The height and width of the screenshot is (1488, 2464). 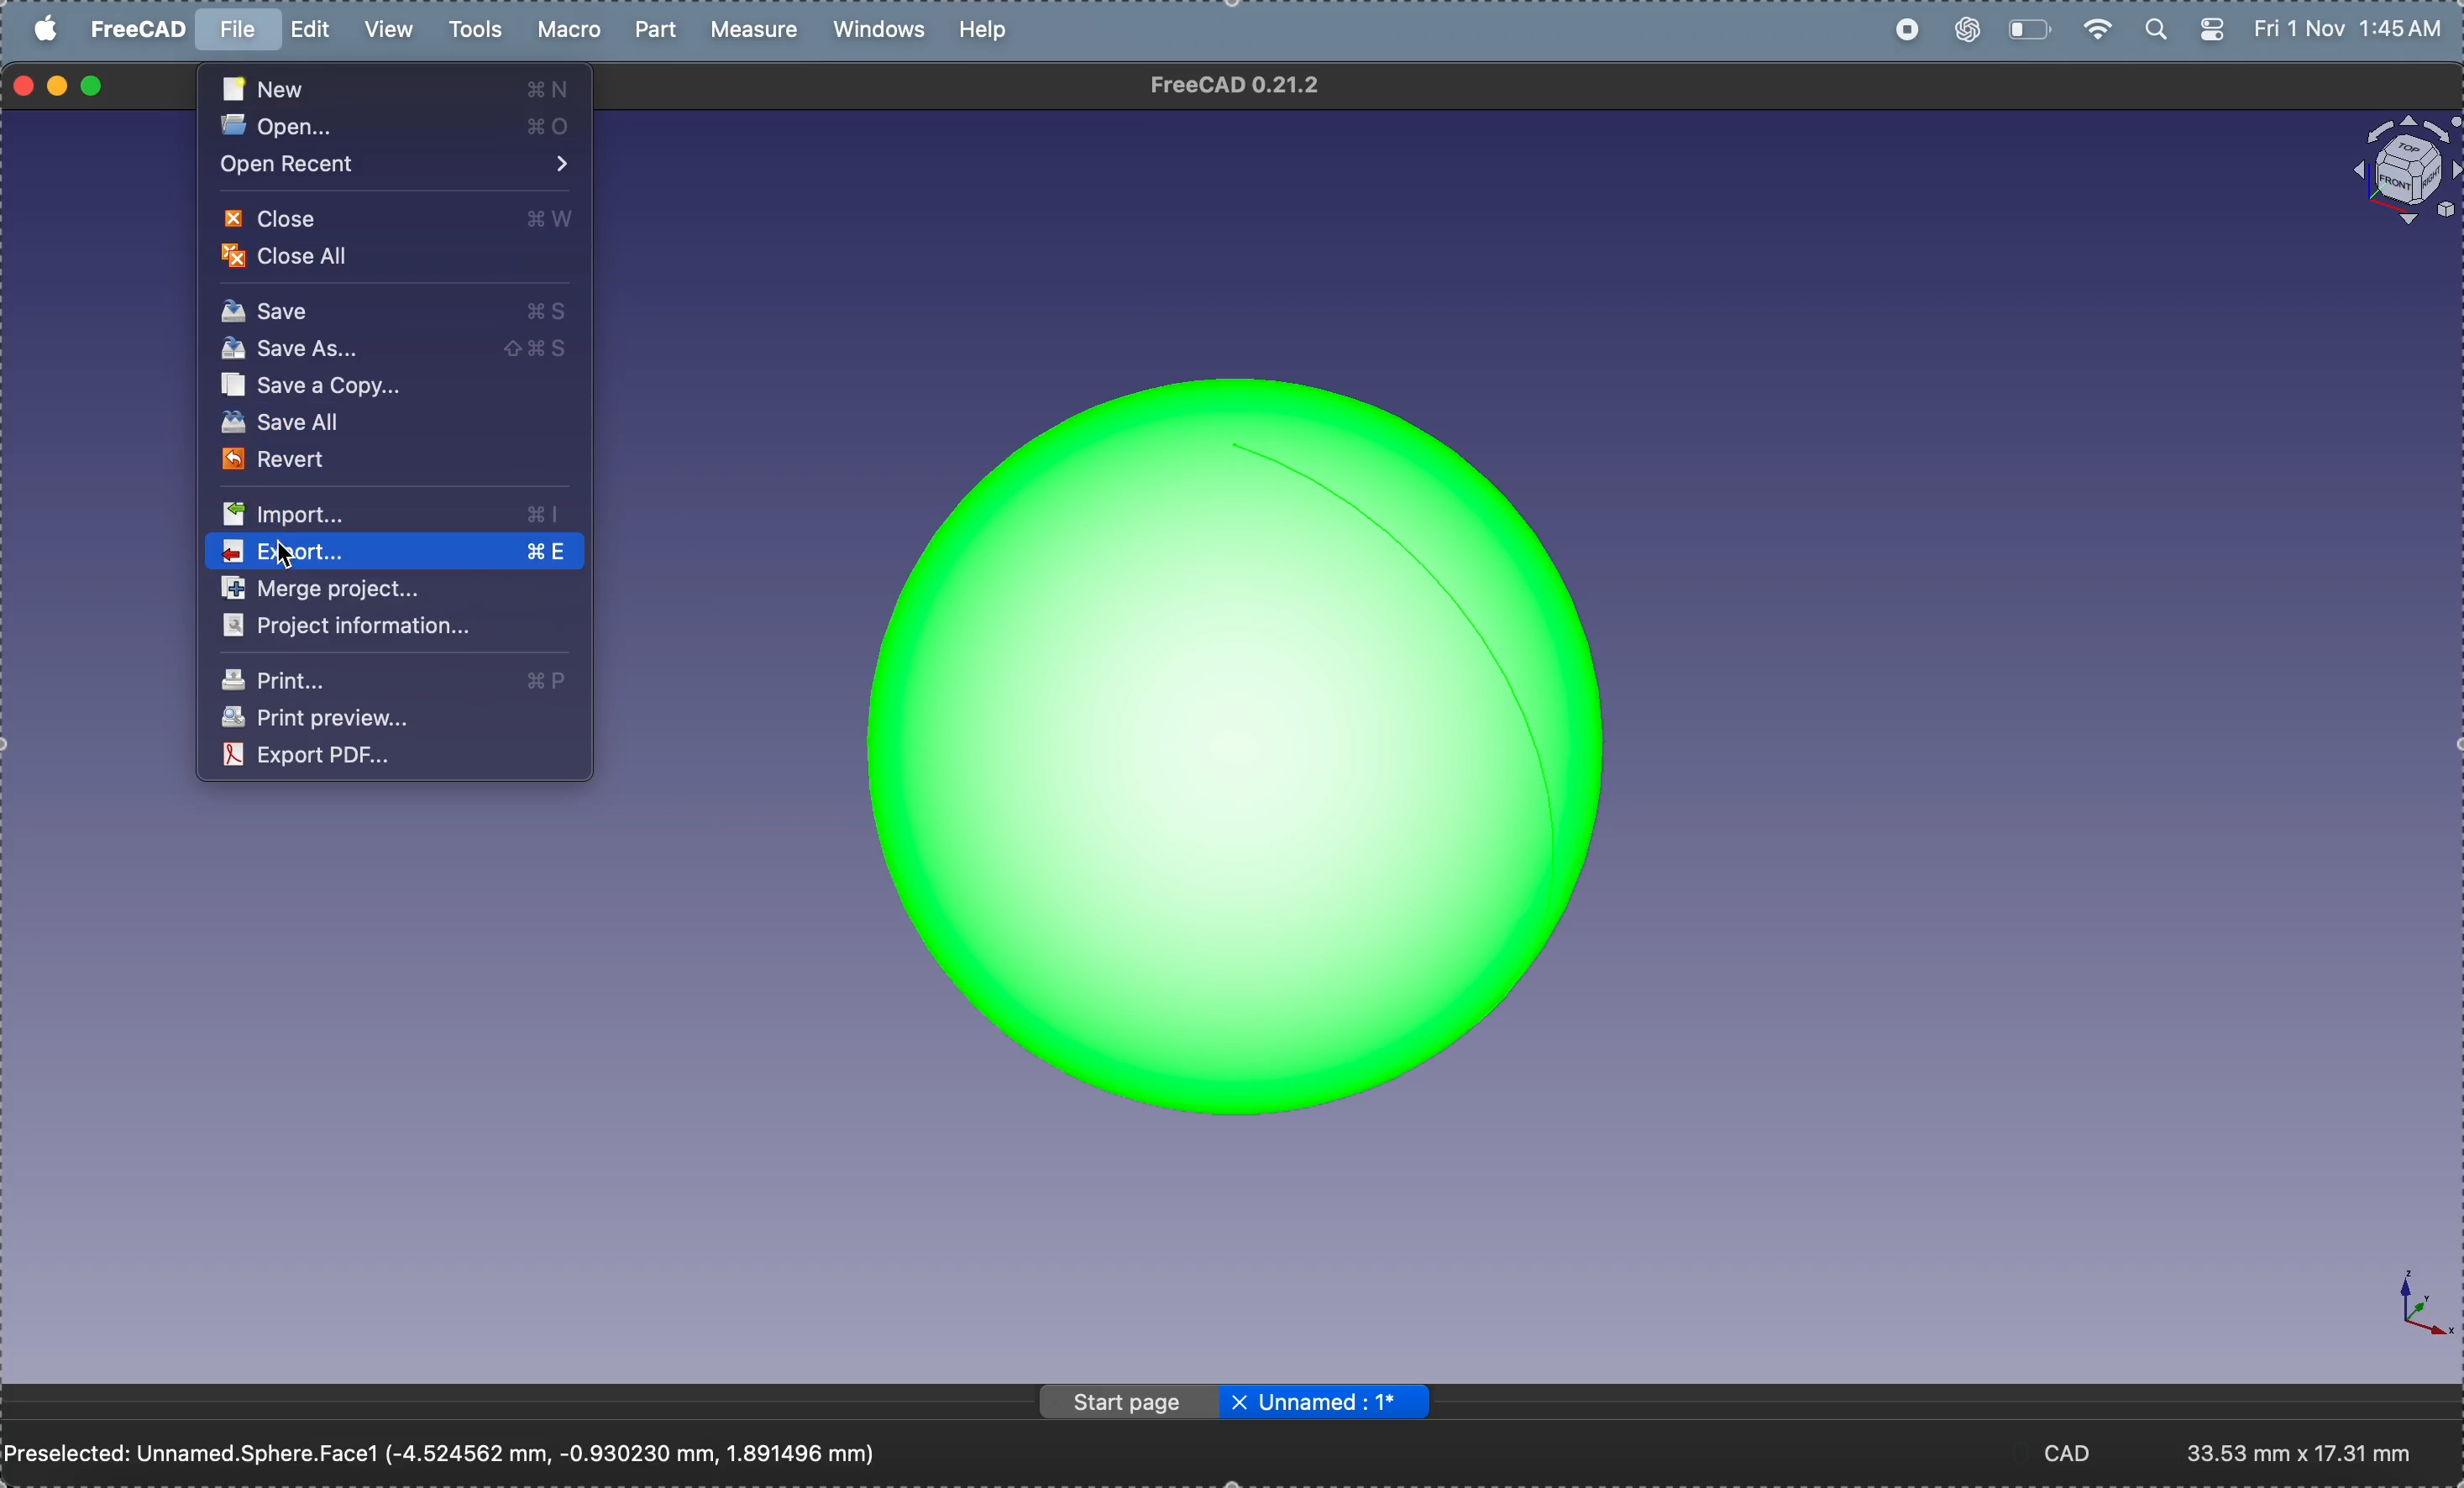 I want to click on start page, so click(x=1122, y=1401).